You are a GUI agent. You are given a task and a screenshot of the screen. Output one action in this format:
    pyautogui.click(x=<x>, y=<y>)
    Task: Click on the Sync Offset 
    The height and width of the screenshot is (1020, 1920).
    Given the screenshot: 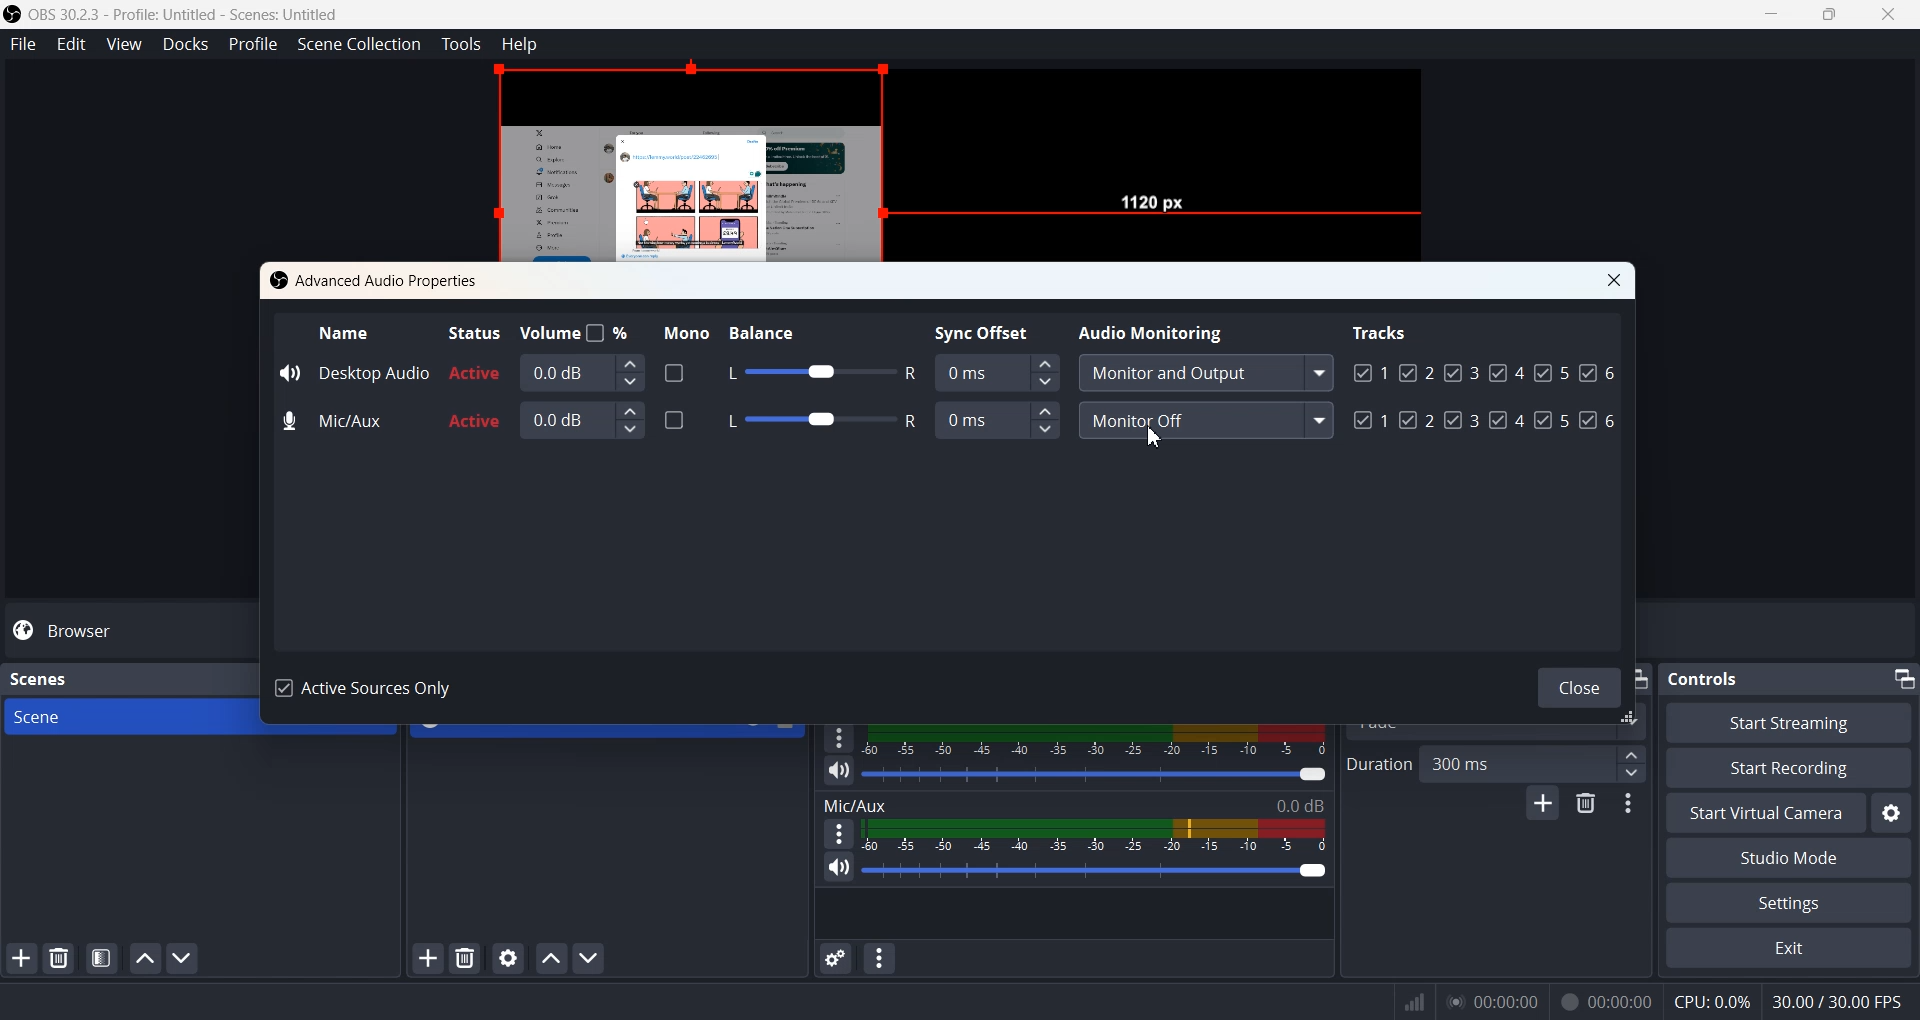 What is the action you would take?
    pyautogui.click(x=996, y=371)
    